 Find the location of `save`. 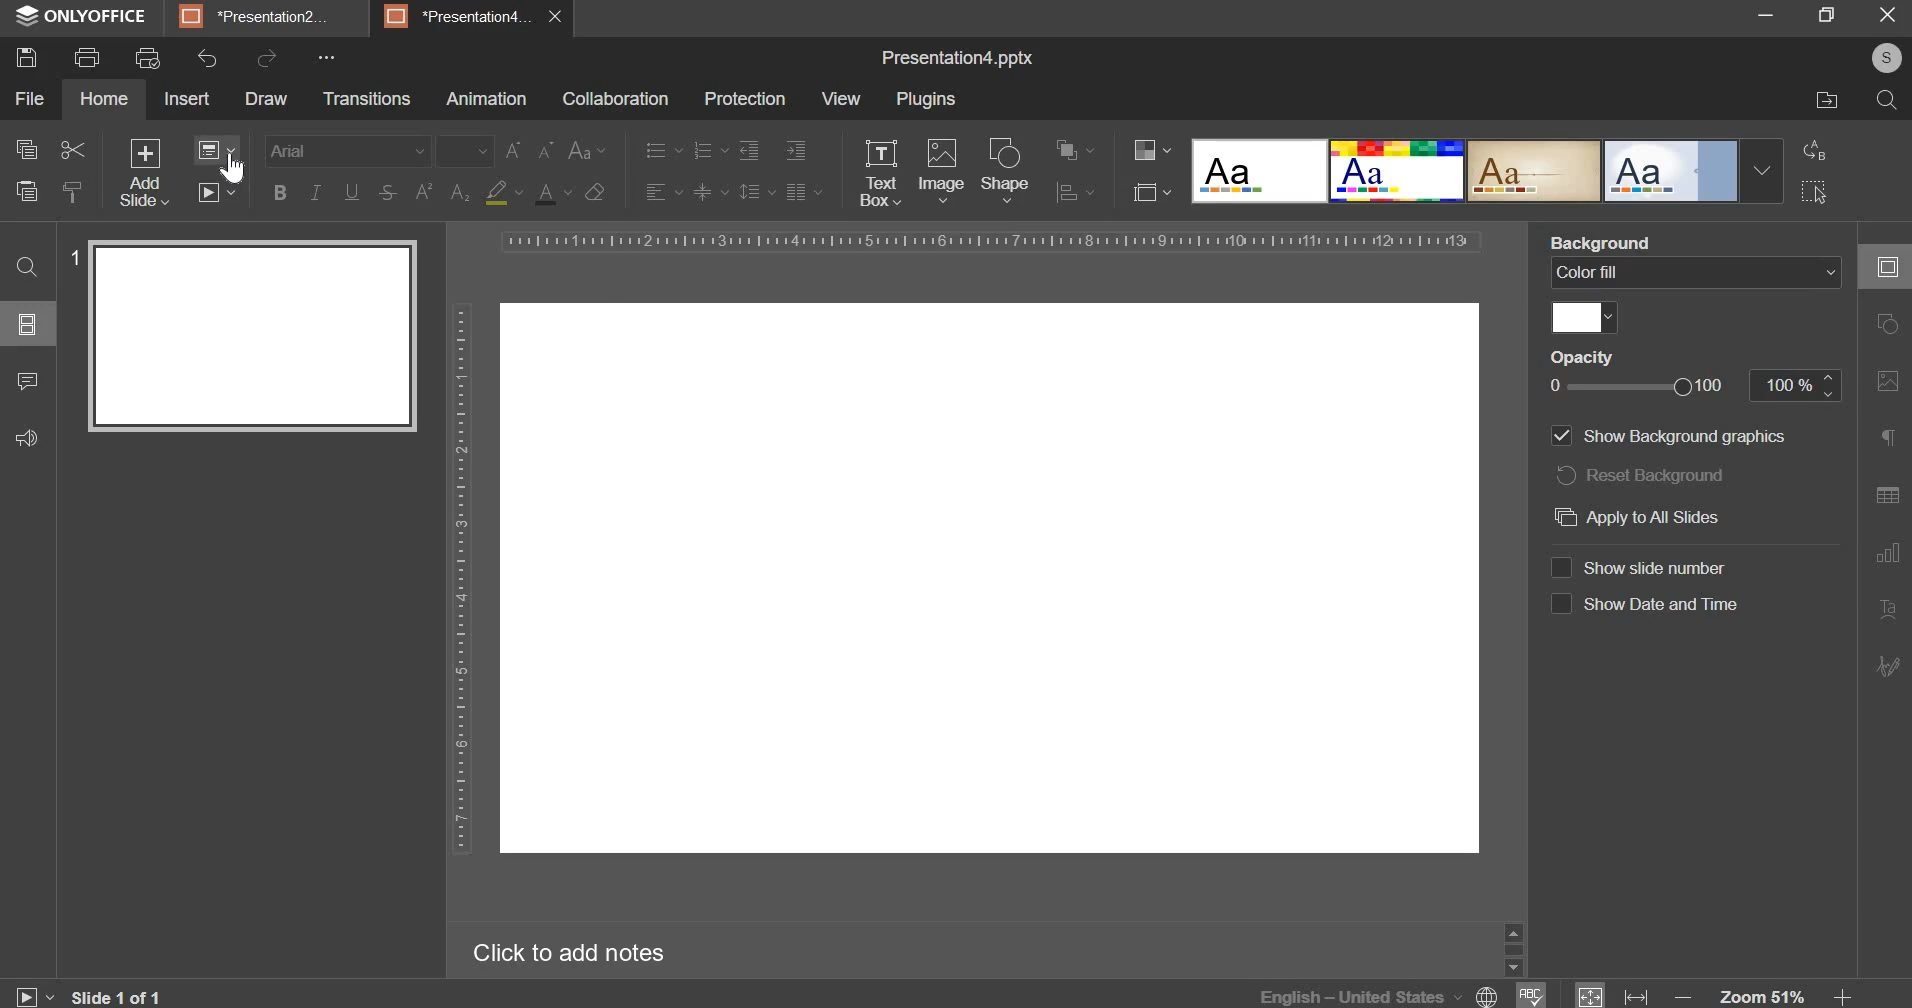

save is located at coordinates (28, 58).